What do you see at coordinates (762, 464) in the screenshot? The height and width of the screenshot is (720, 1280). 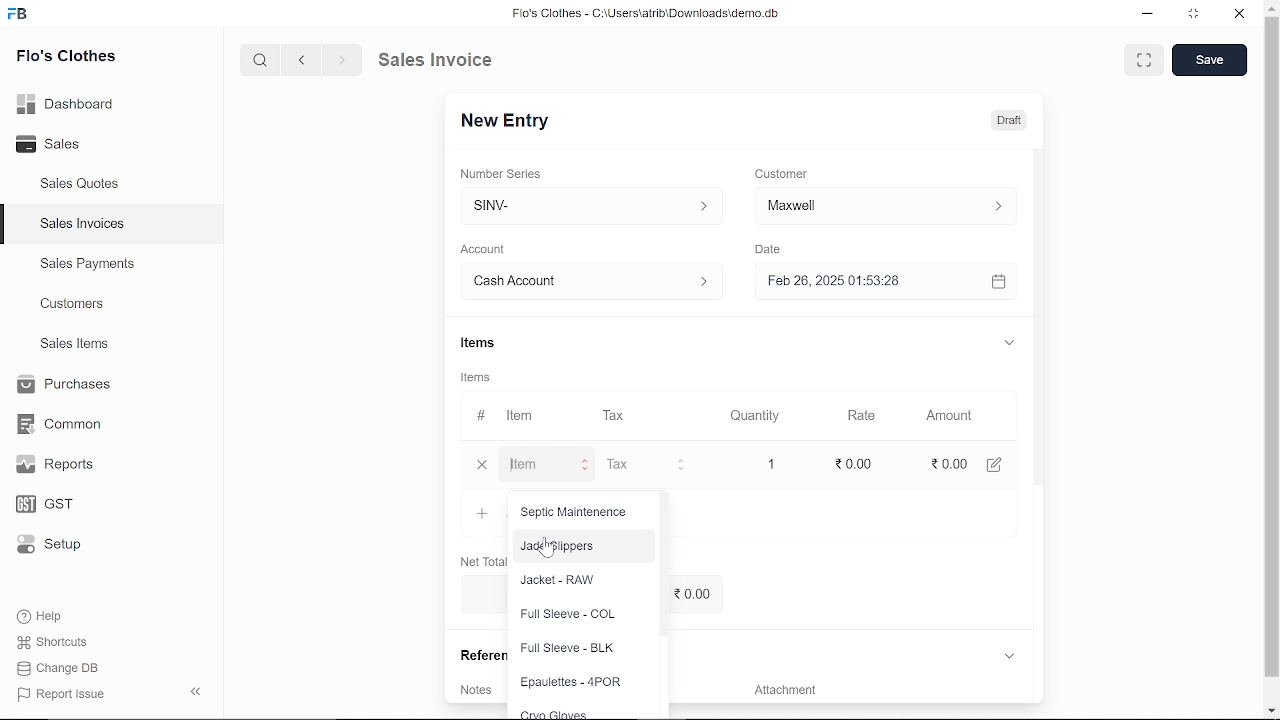 I see `1` at bounding box center [762, 464].